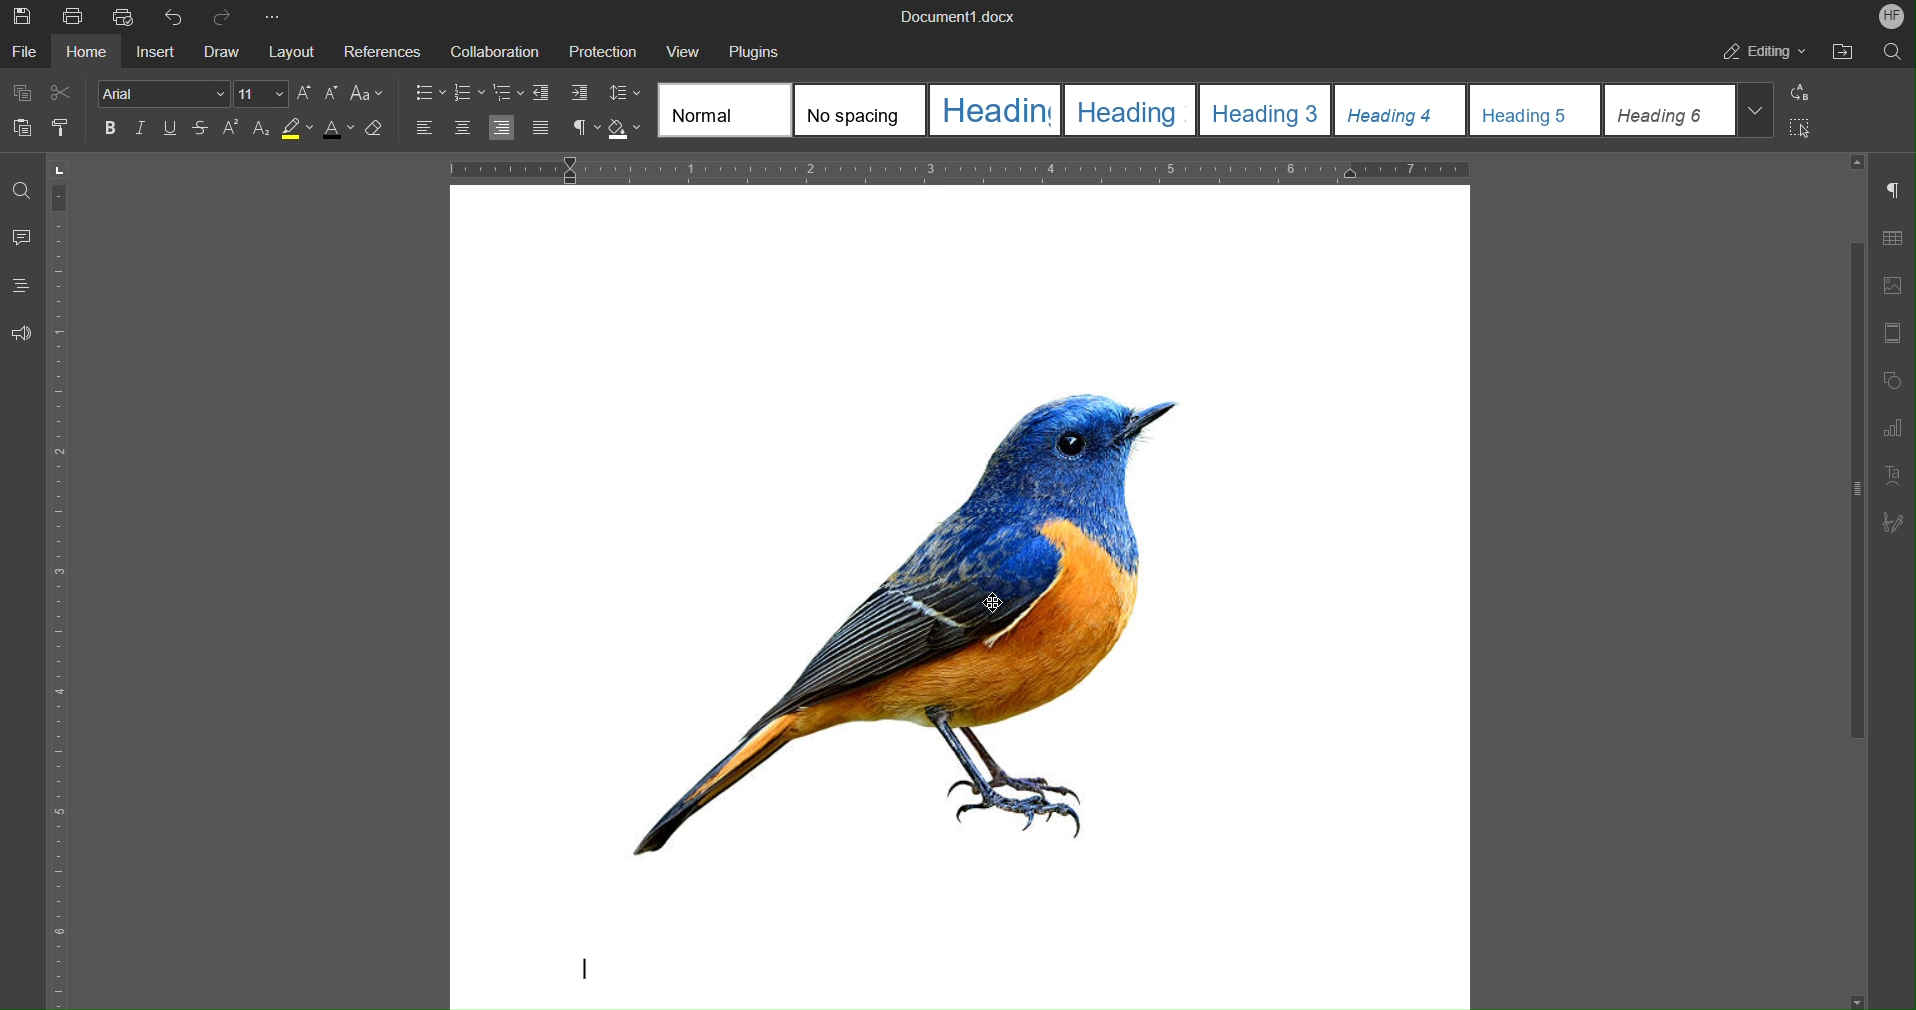 This screenshot has height=1010, width=1916. Describe the element at coordinates (426, 129) in the screenshot. I see `Align Left` at that location.